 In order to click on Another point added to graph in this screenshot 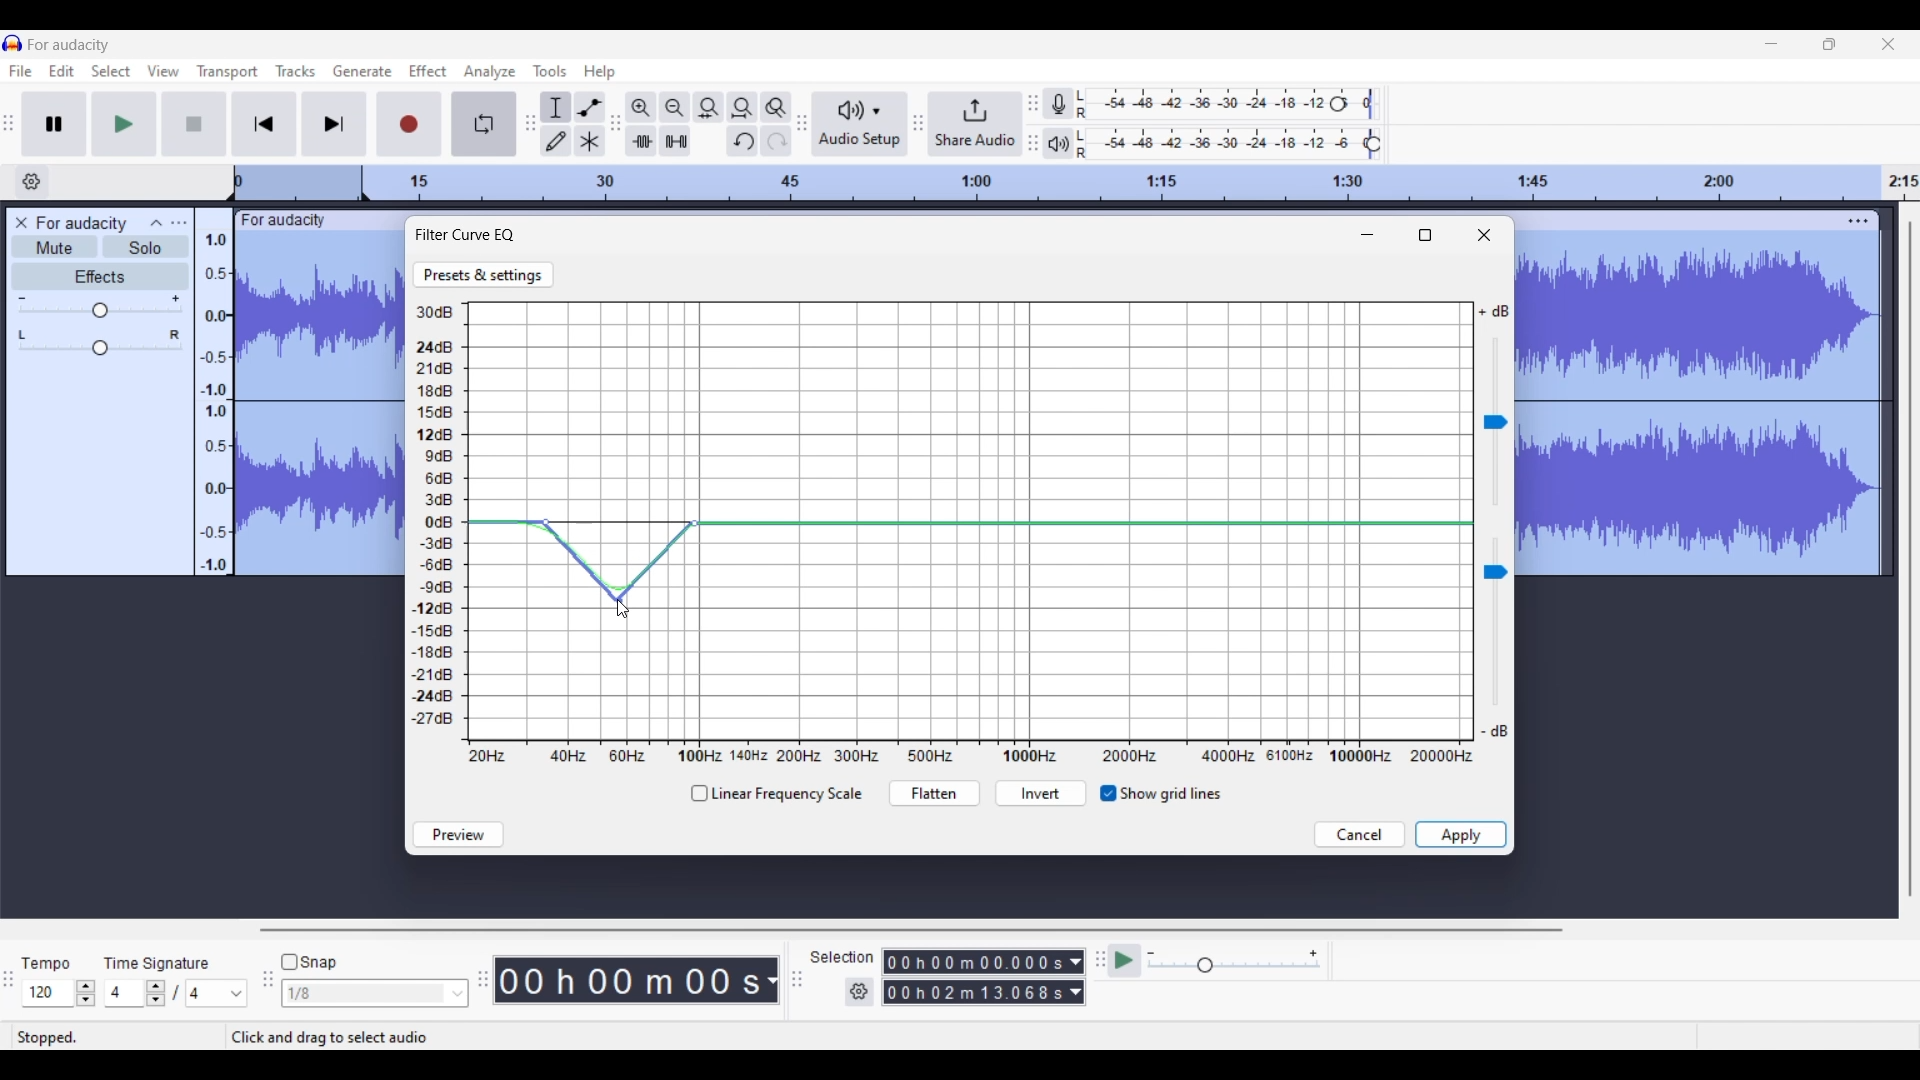, I will do `click(695, 524)`.